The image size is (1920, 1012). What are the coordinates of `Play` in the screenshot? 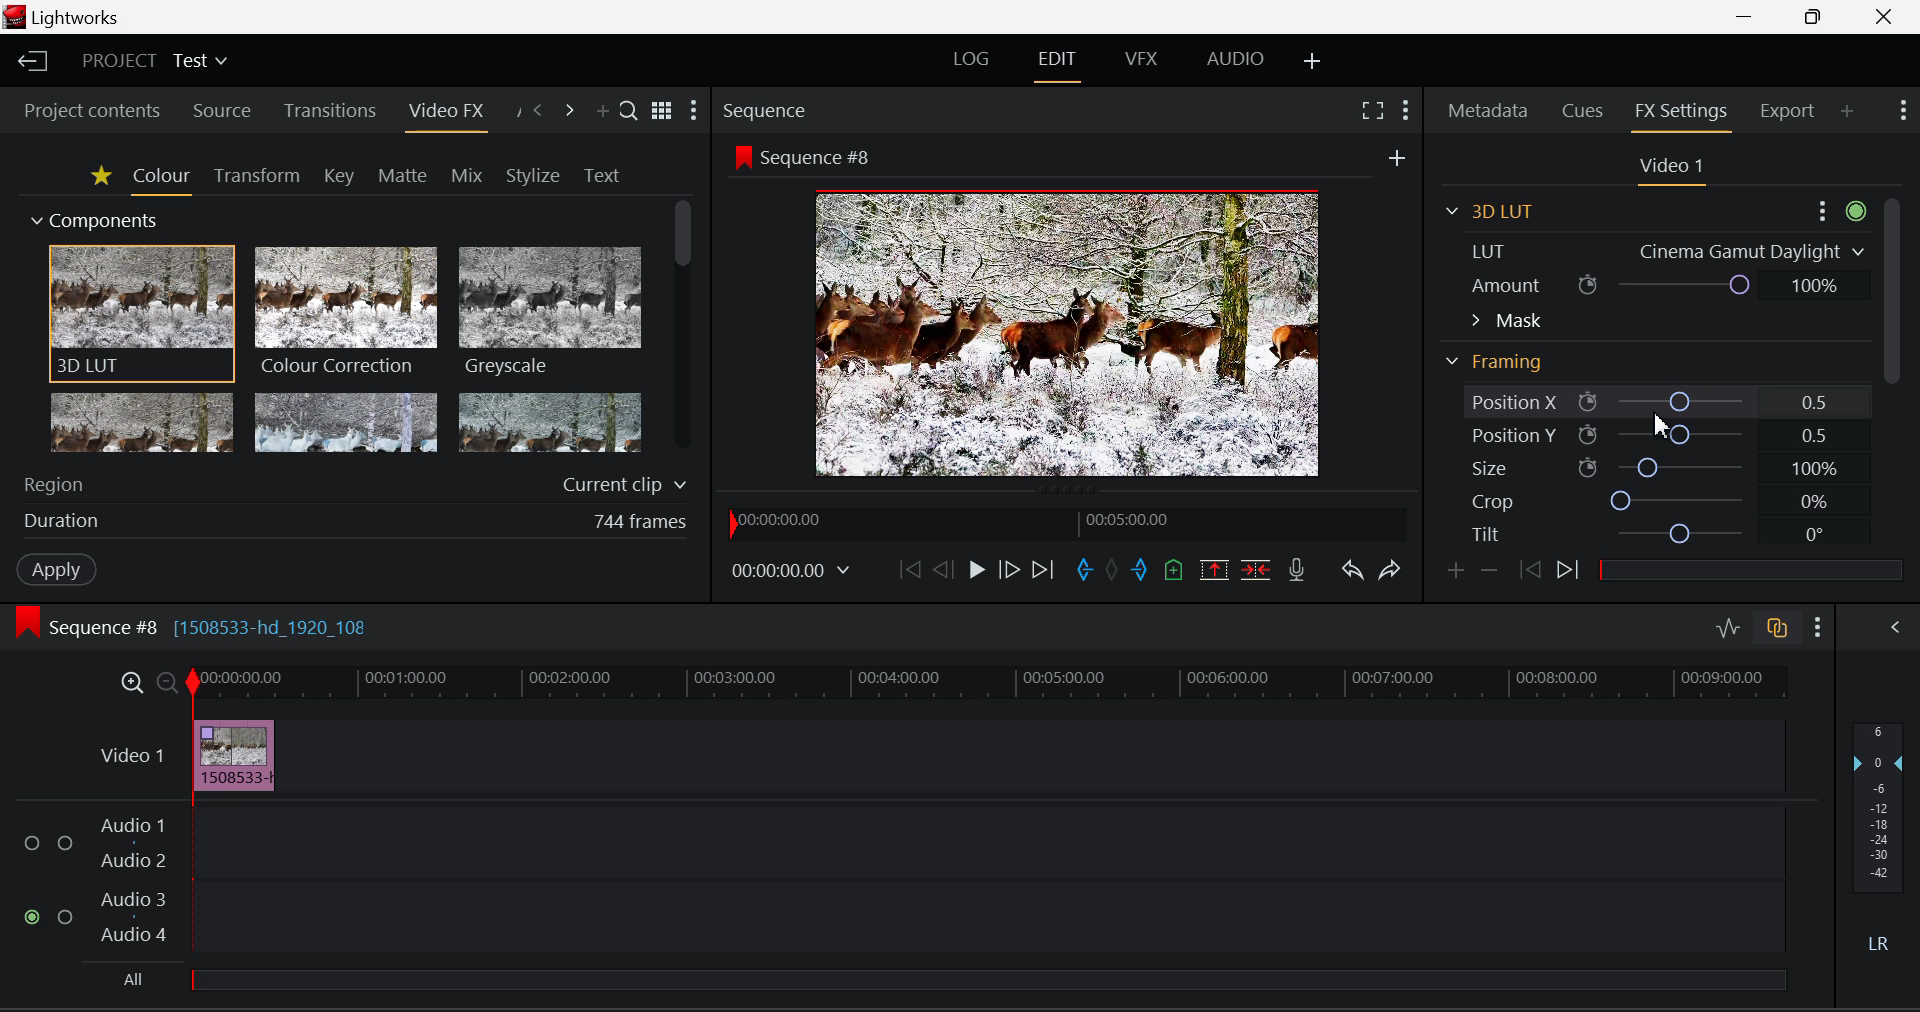 It's located at (974, 570).